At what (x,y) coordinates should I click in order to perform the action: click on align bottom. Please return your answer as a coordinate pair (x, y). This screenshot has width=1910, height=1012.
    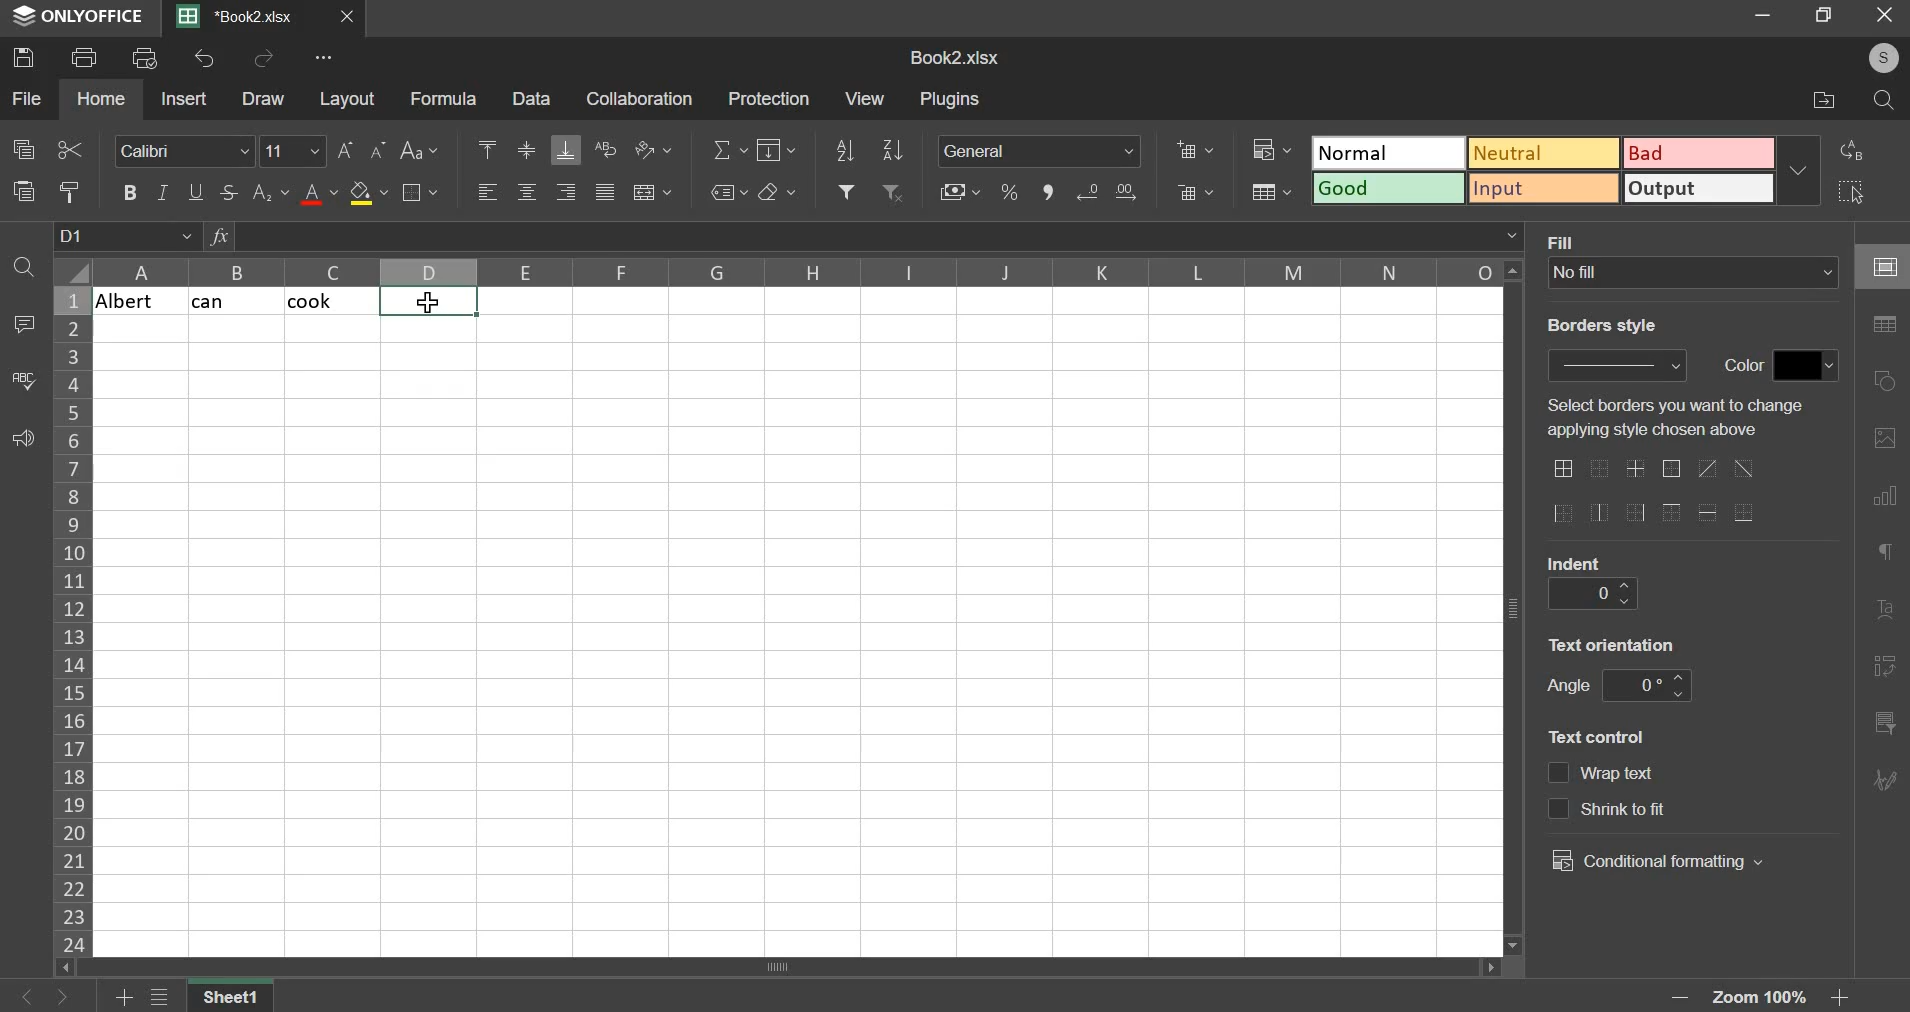
    Looking at the image, I should click on (566, 150).